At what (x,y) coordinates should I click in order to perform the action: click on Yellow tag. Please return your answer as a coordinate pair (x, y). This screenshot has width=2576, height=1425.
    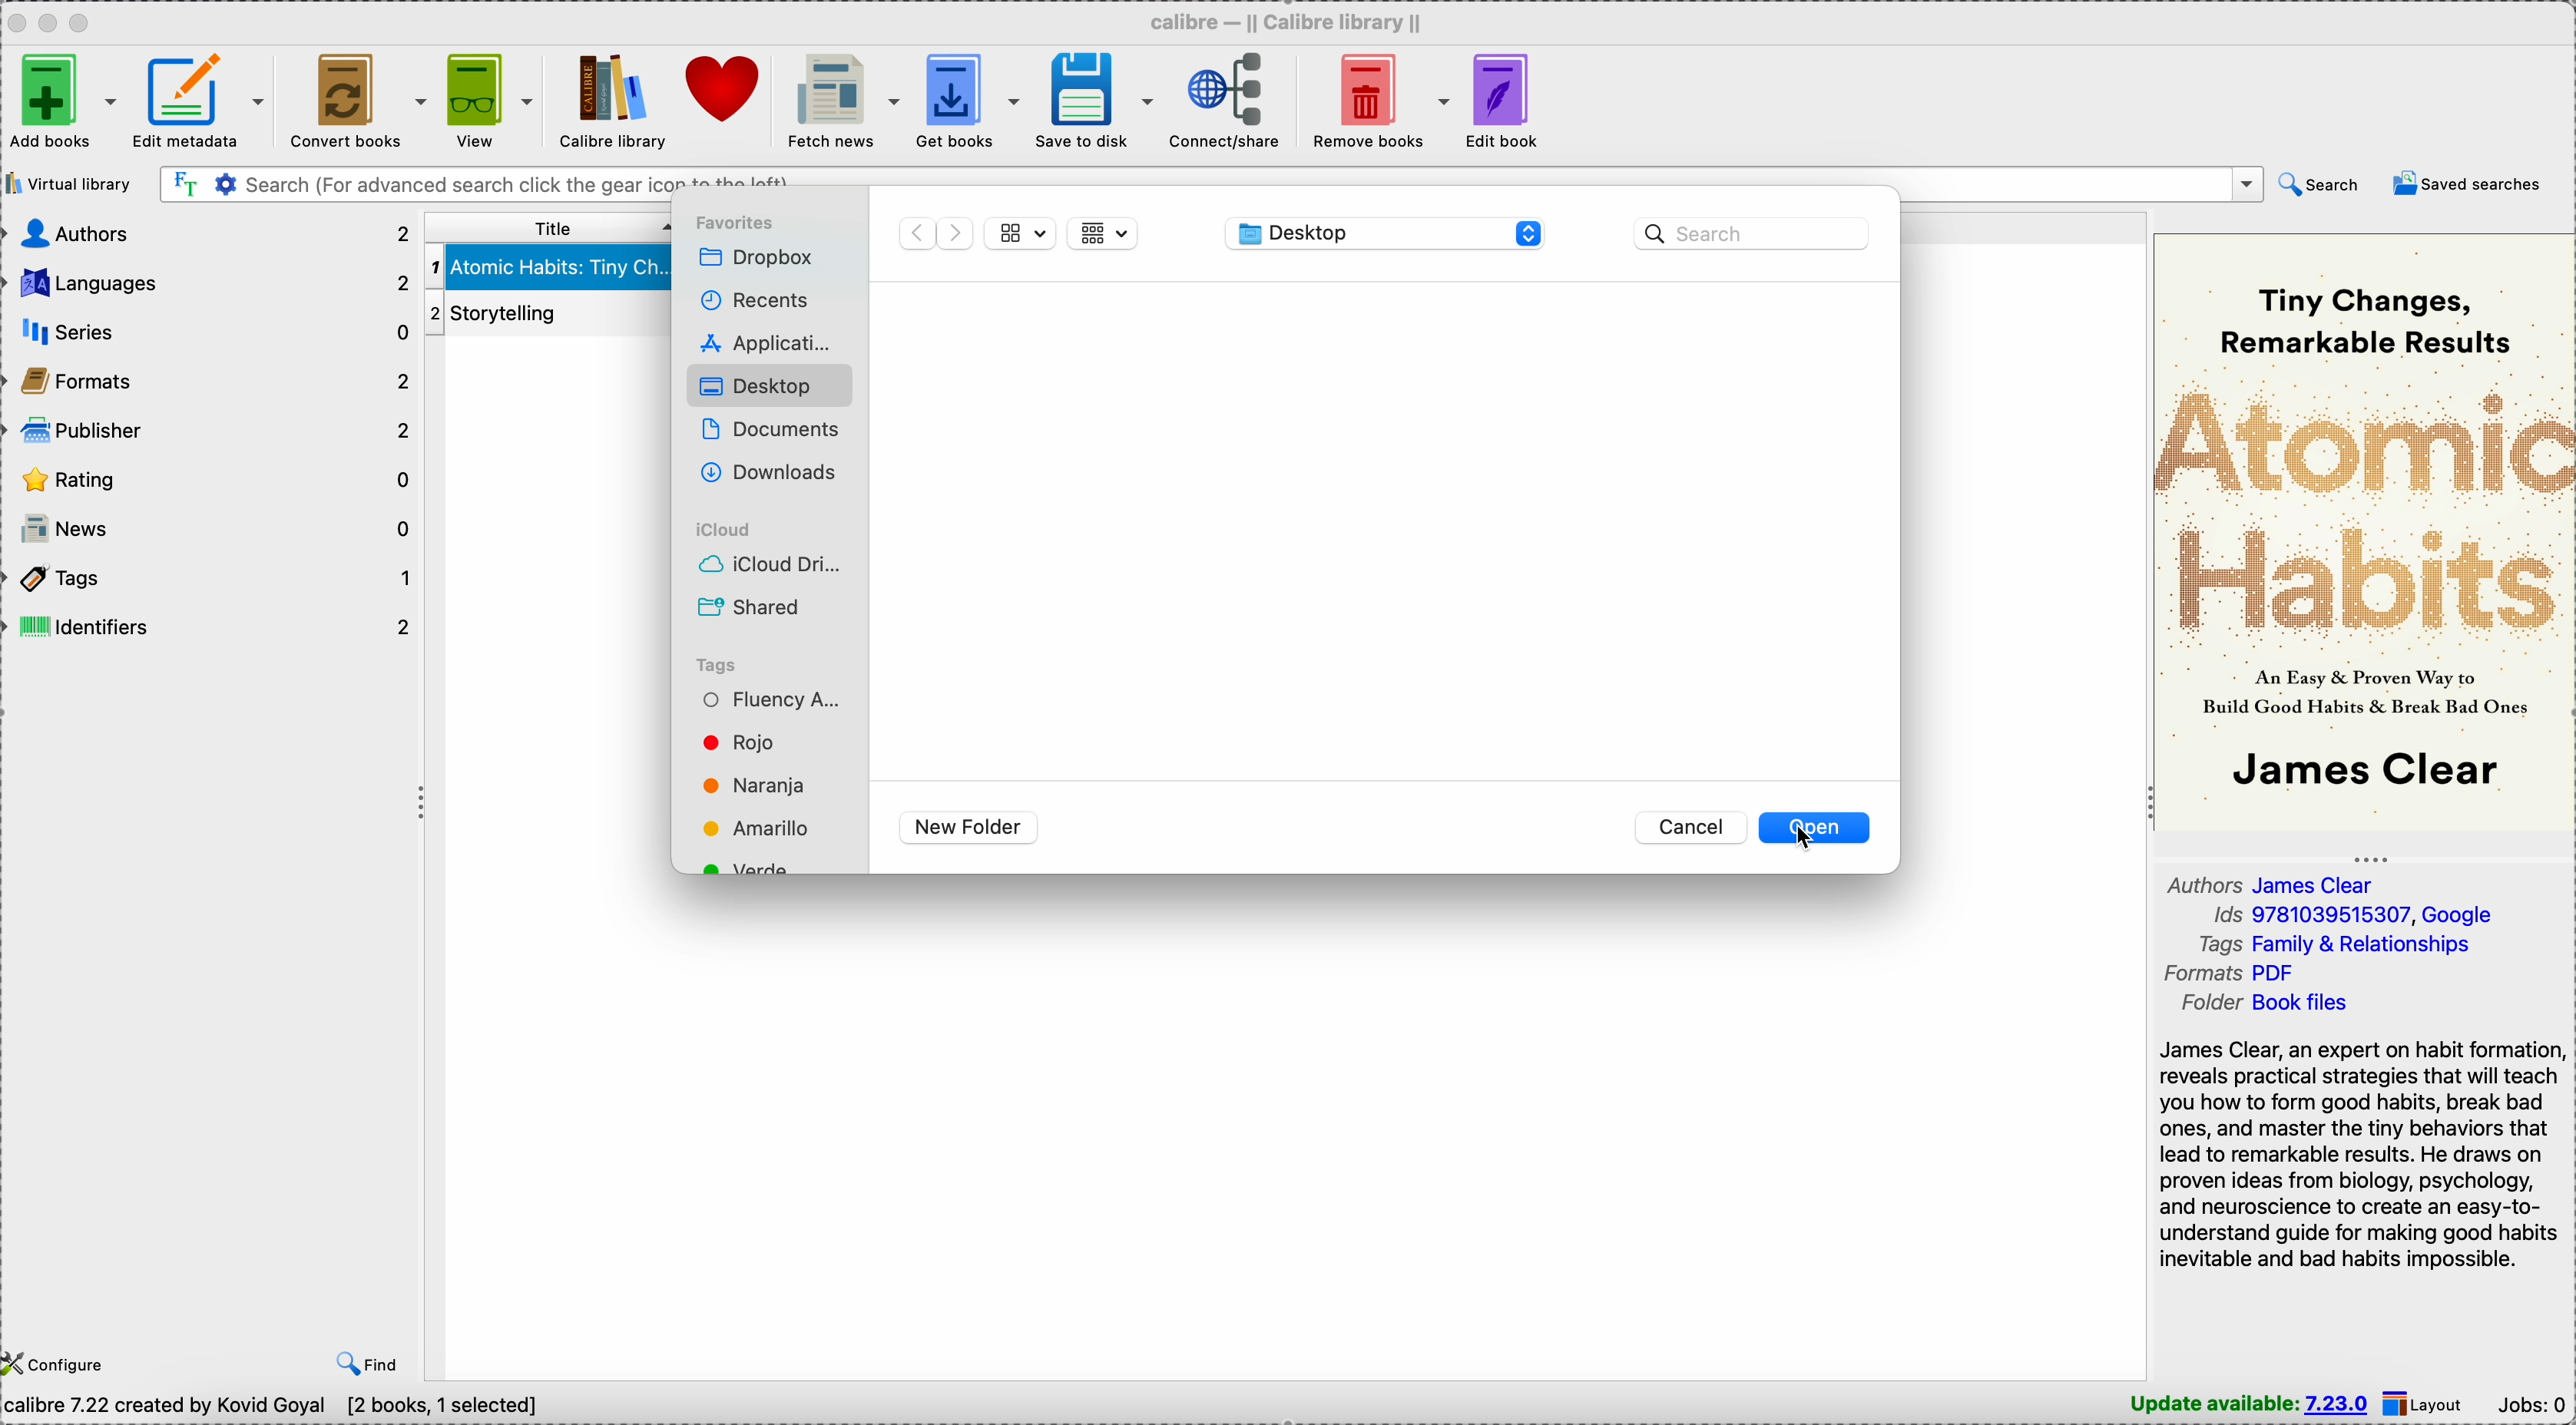
    Looking at the image, I should click on (753, 833).